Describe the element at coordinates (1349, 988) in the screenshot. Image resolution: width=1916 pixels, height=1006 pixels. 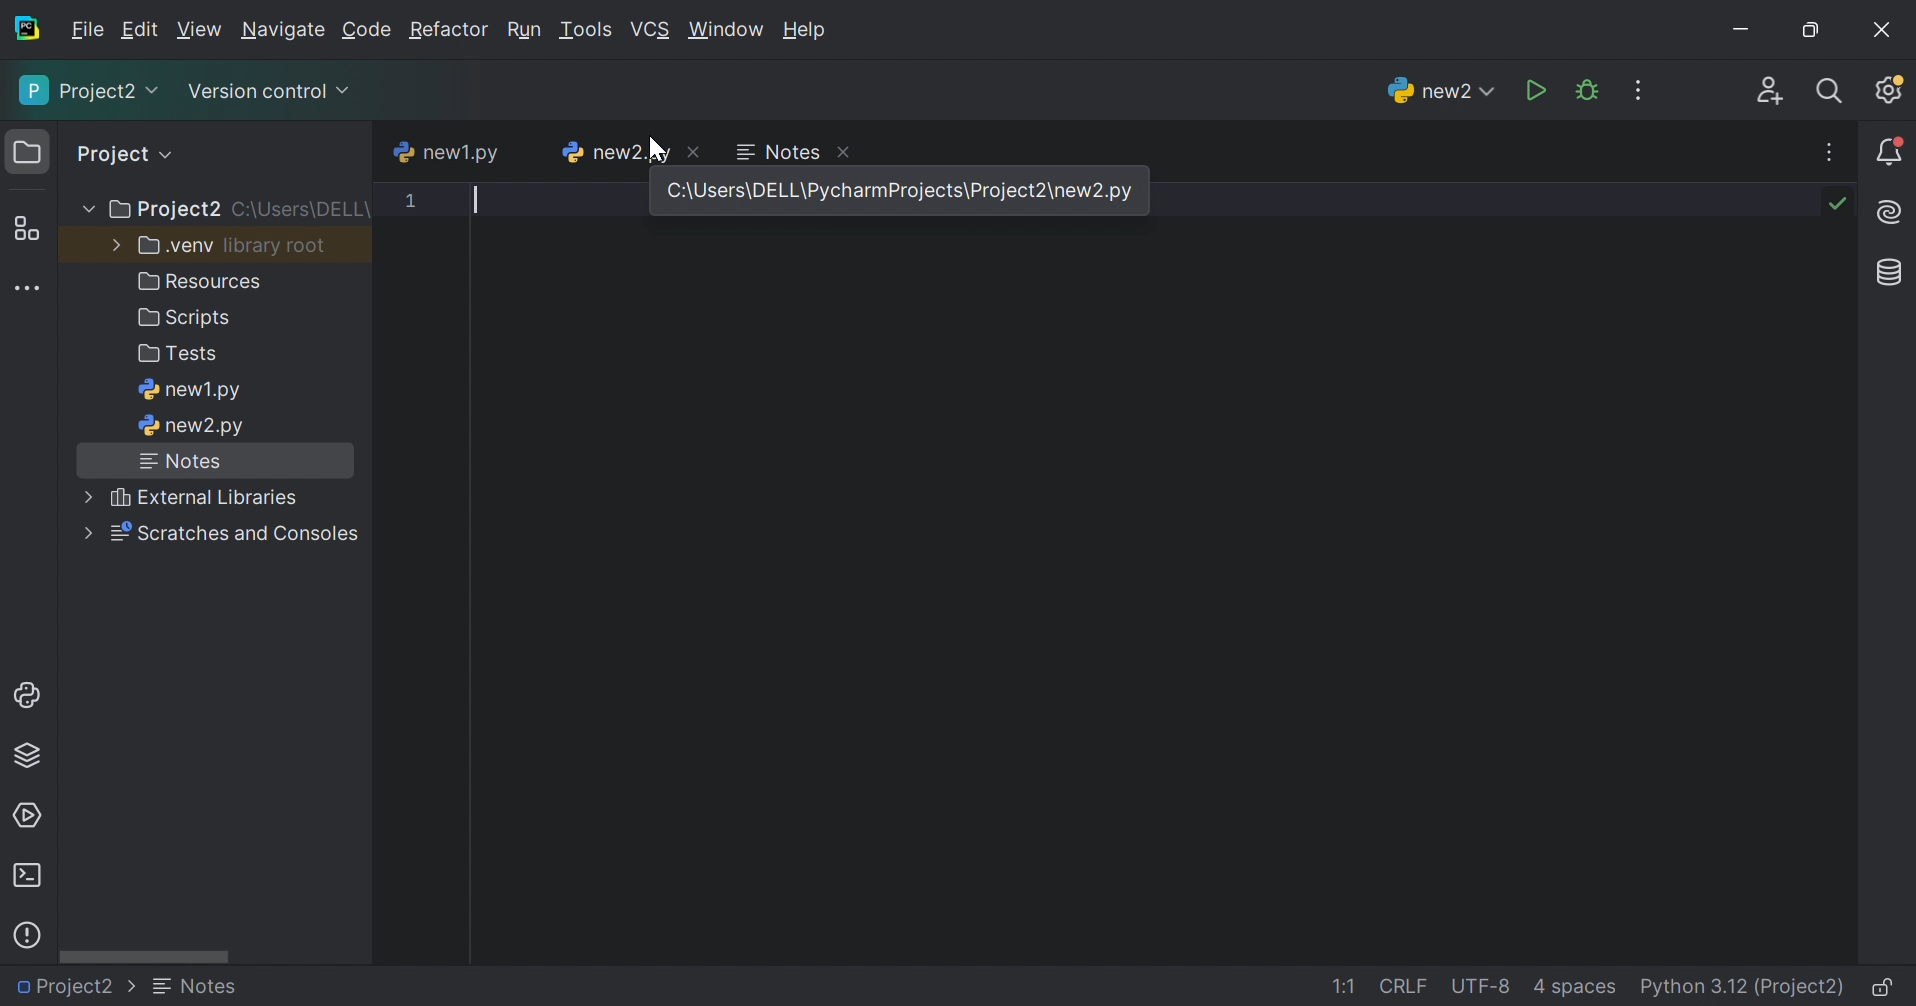
I see `1:1` at that location.